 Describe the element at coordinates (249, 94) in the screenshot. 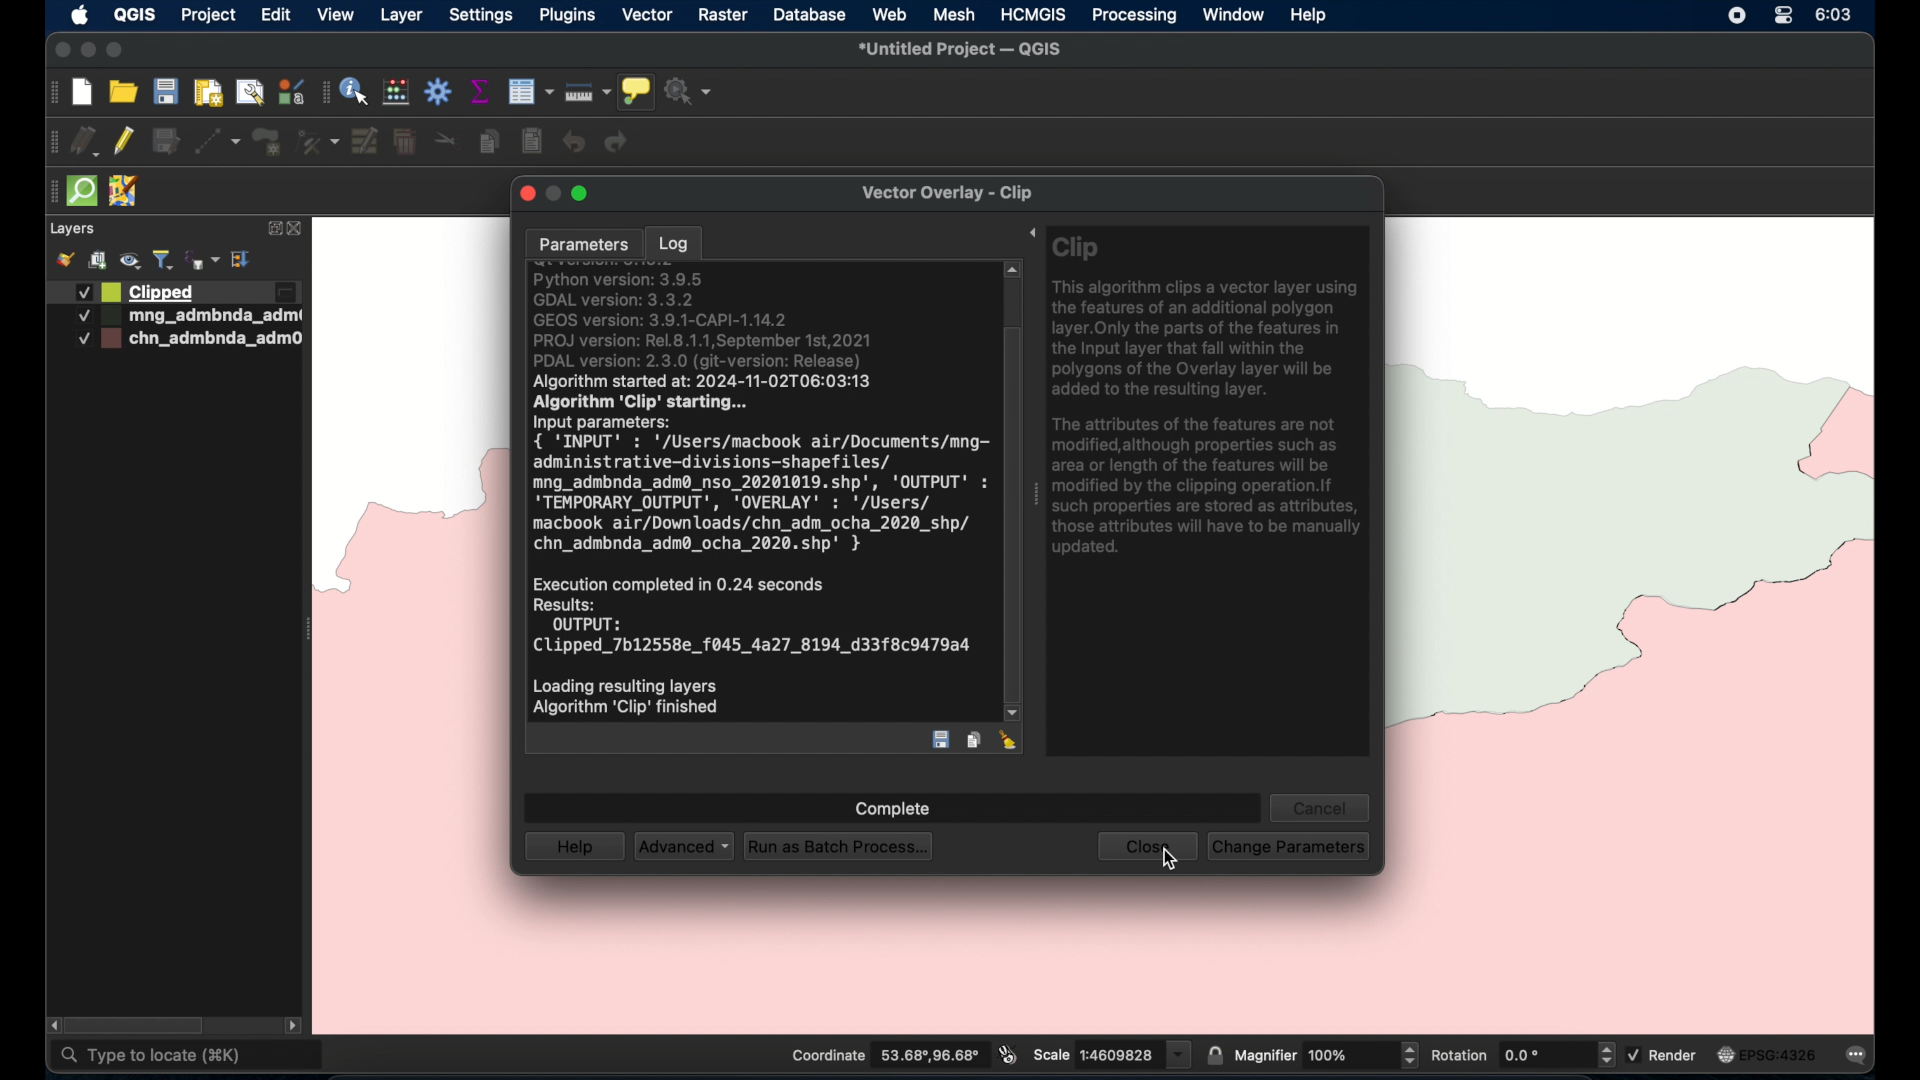

I see `open layout manager` at that location.